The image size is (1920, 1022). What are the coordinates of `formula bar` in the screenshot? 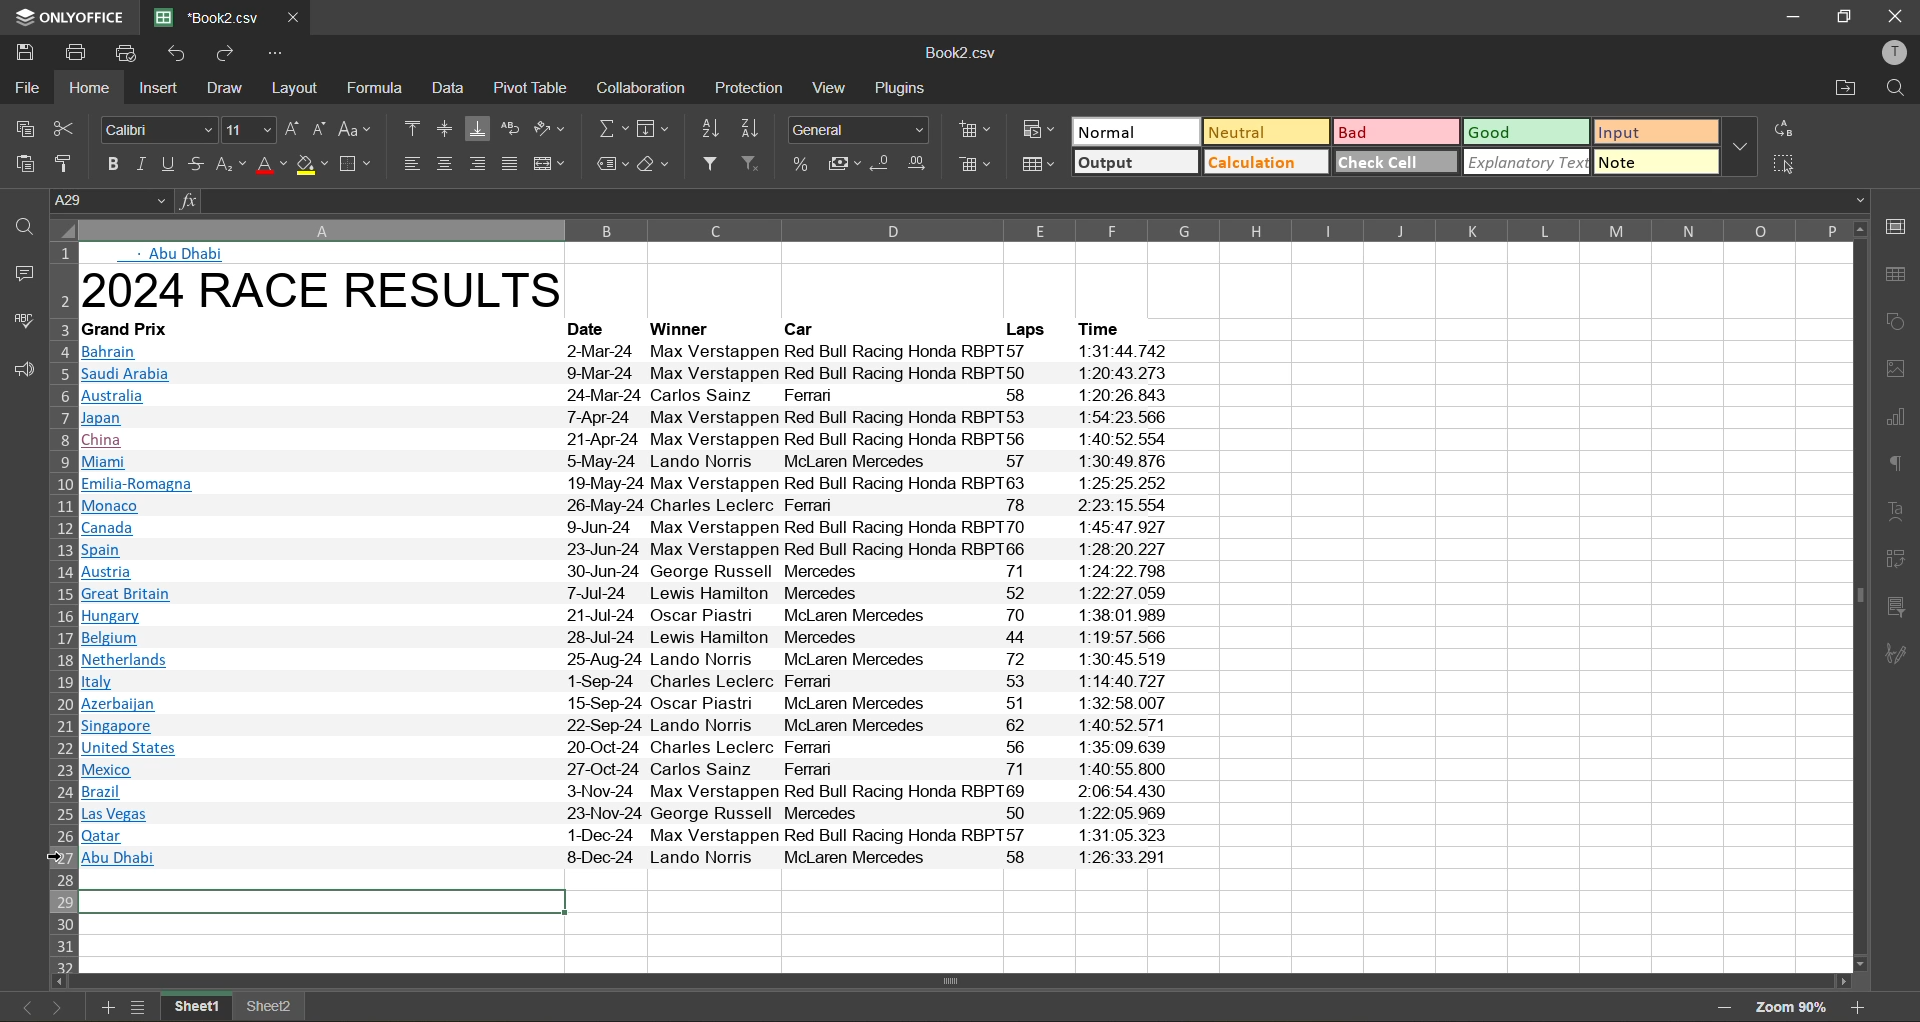 It's located at (1025, 201).